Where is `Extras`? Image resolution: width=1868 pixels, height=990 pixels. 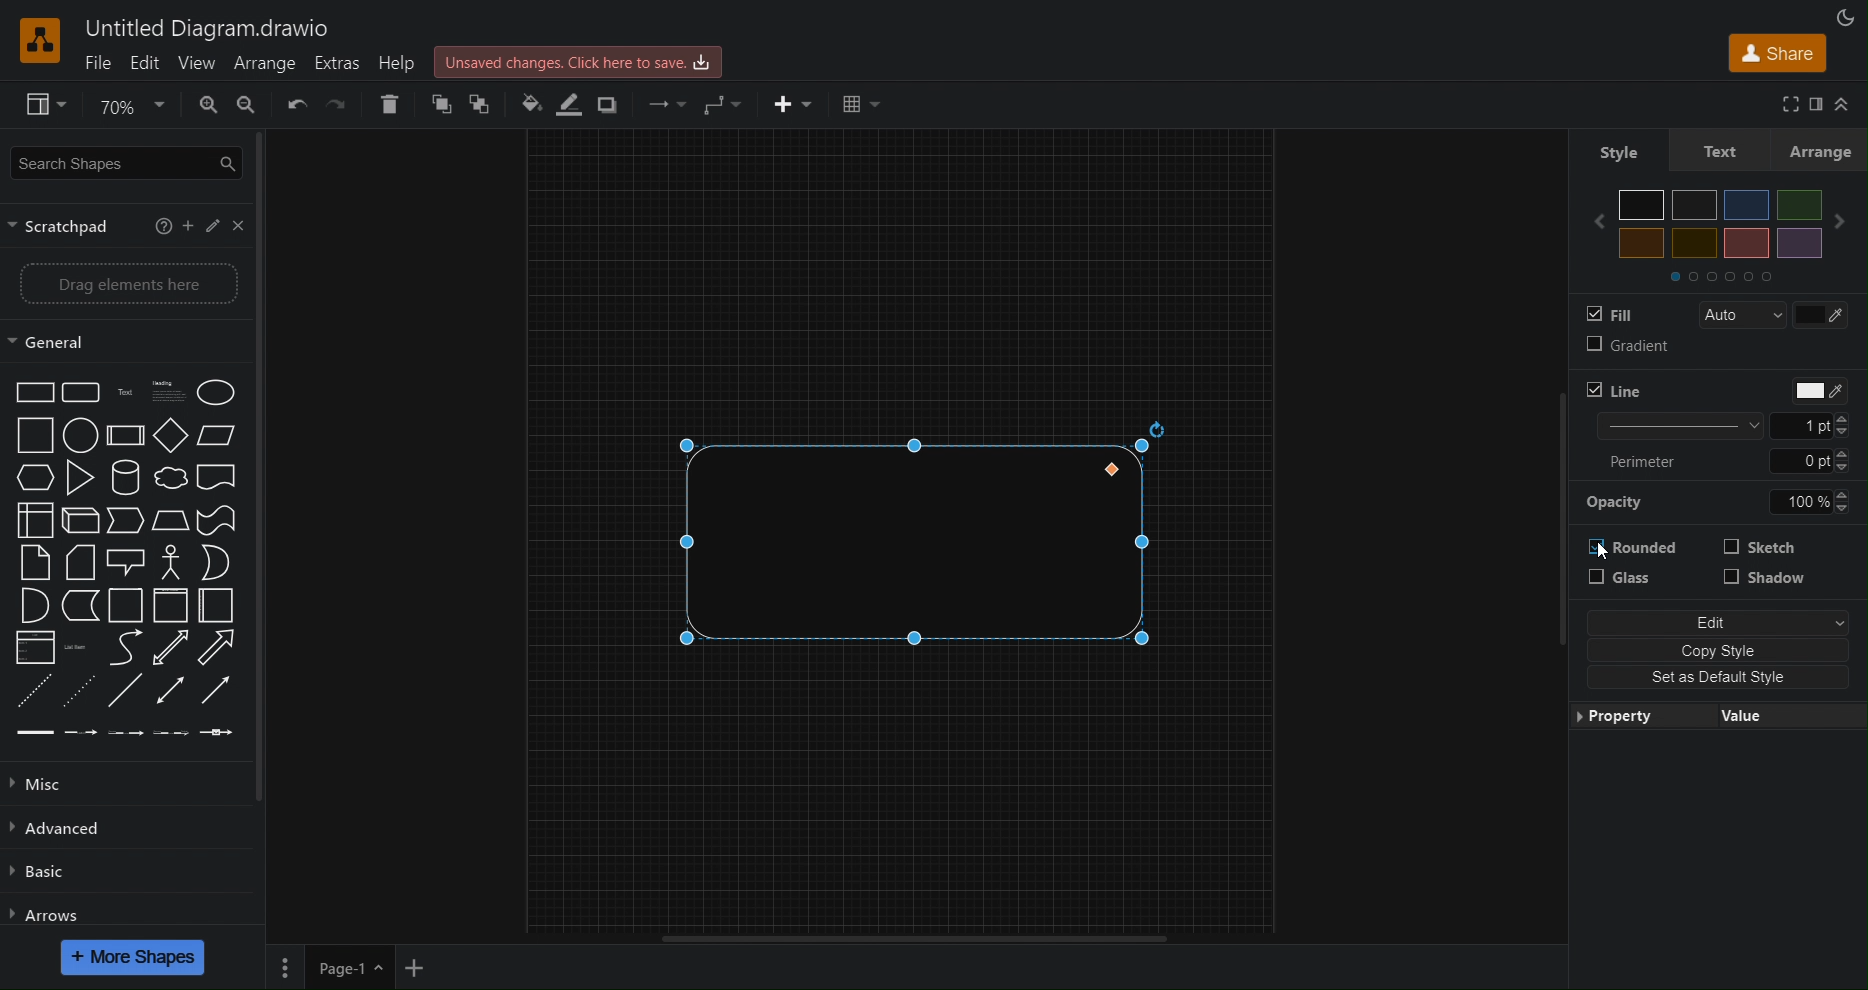
Extras is located at coordinates (343, 65).